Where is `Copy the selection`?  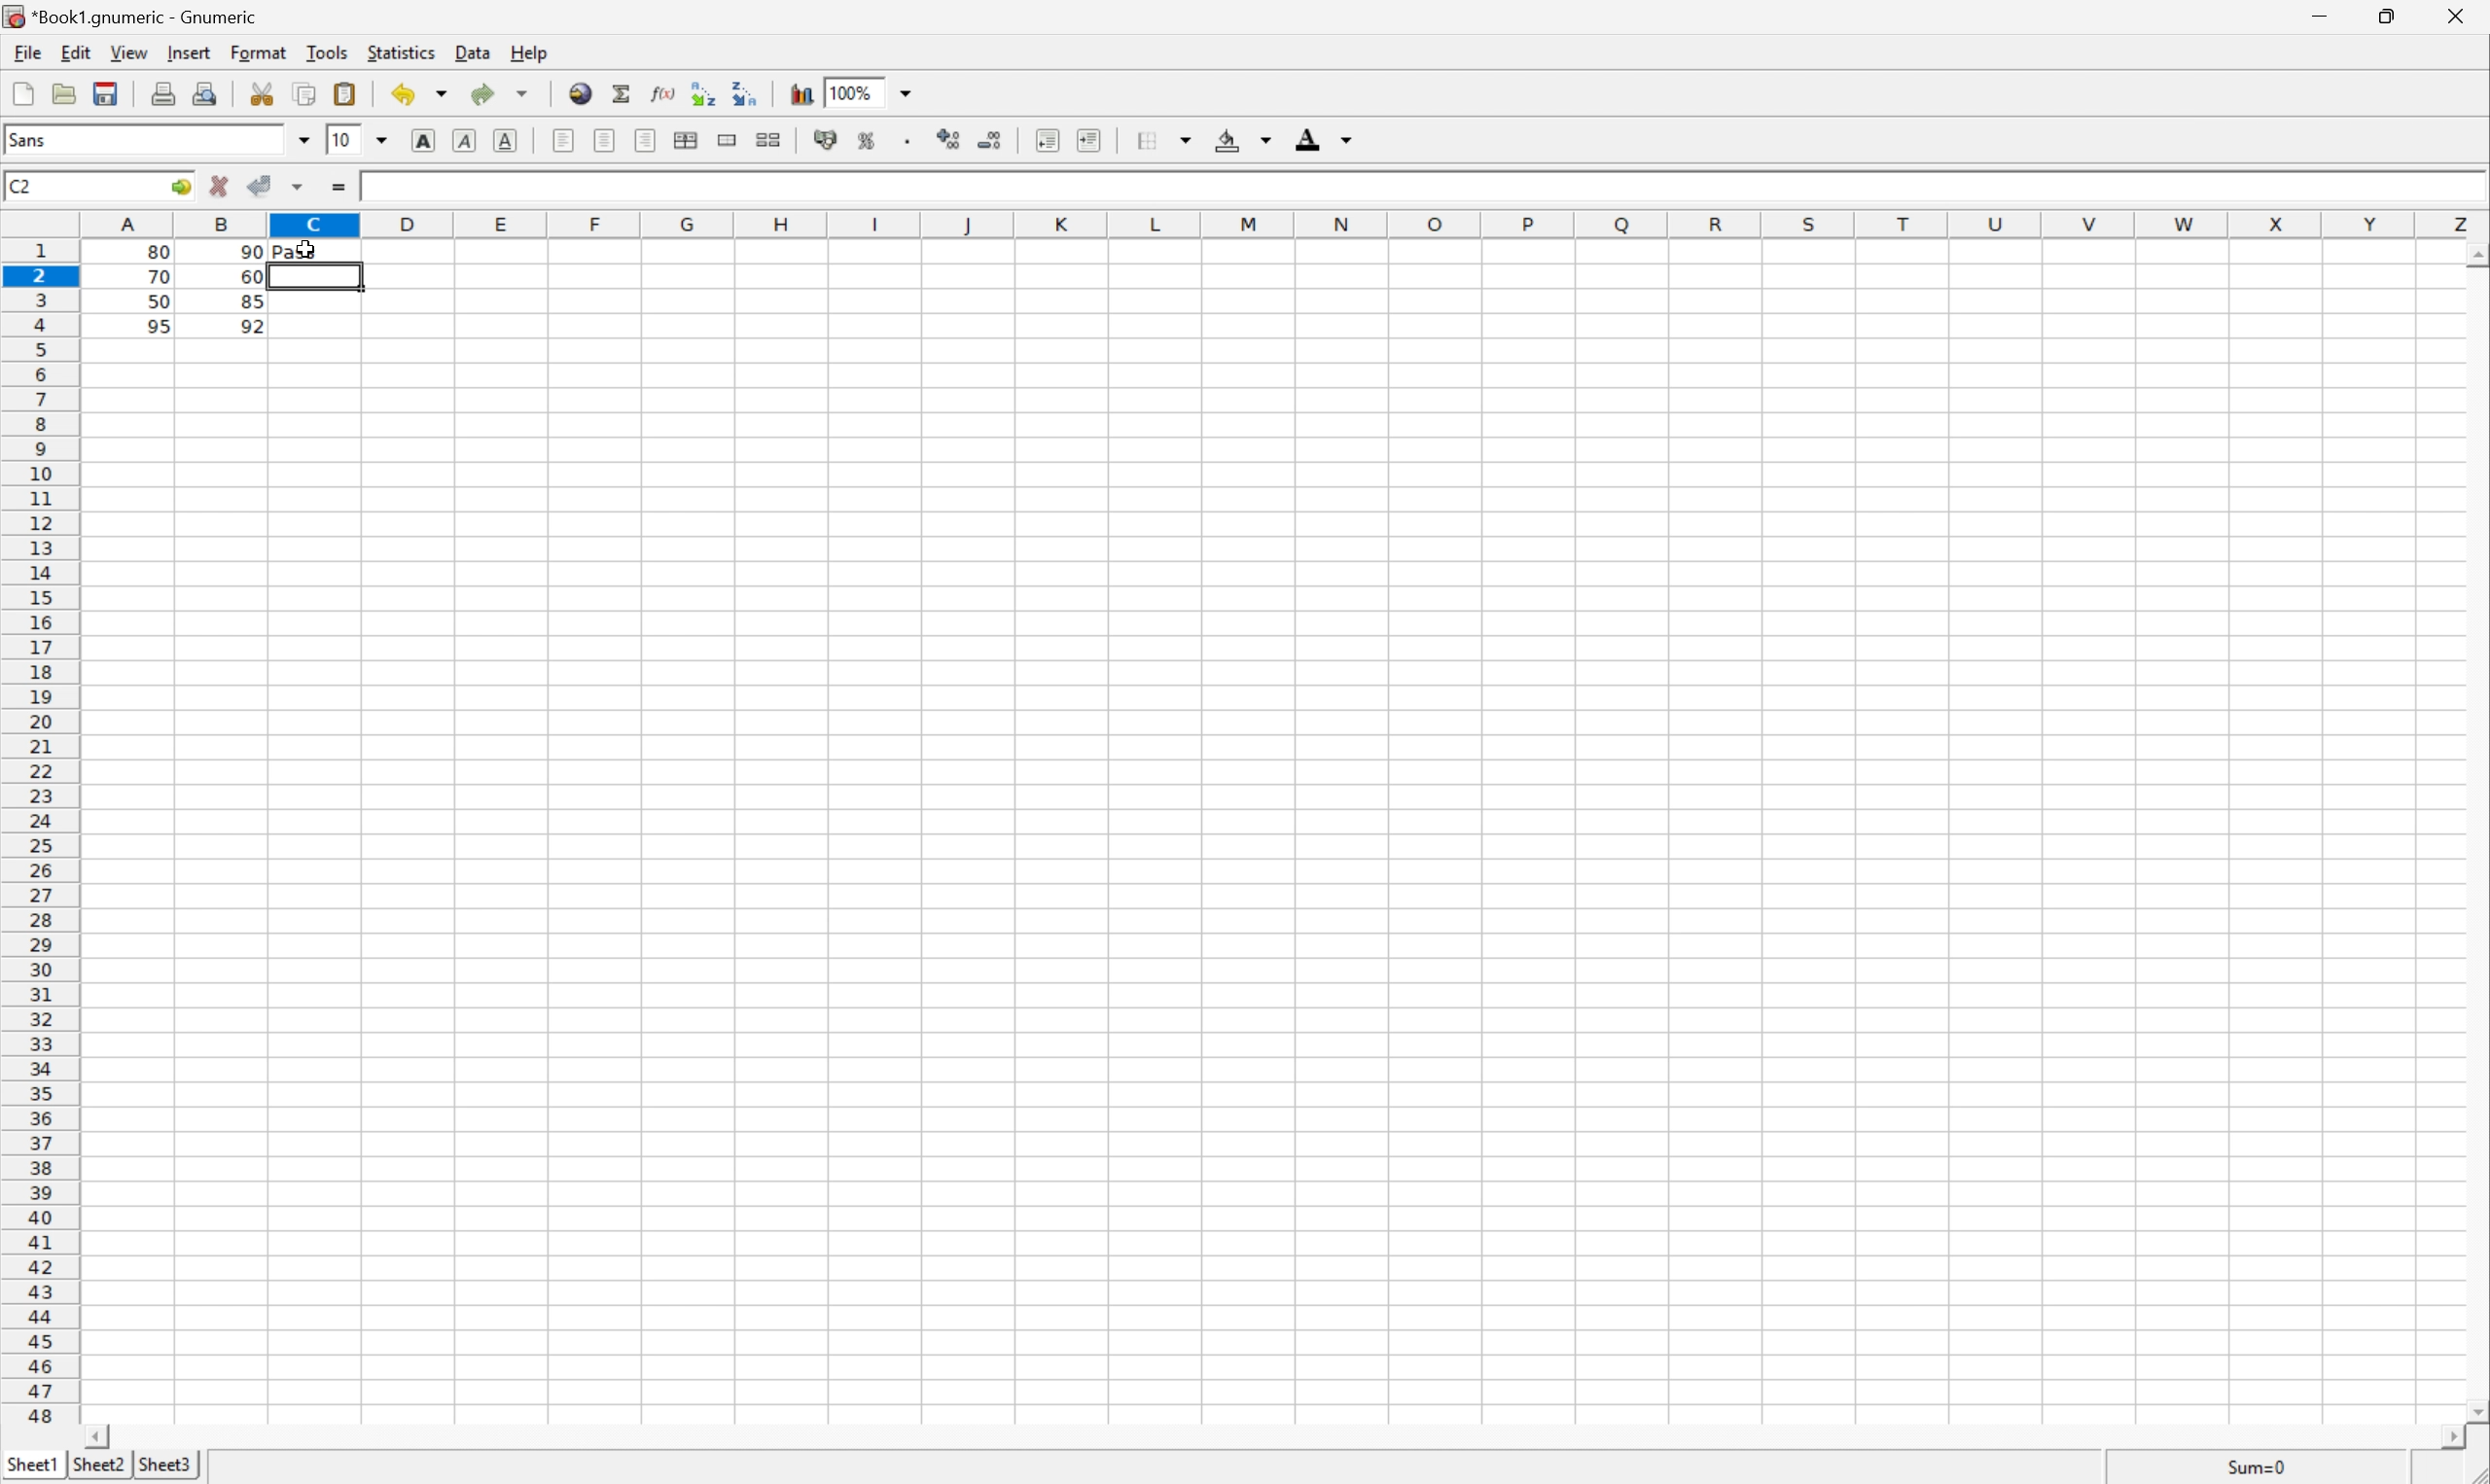 Copy the selection is located at coordinates (307, 92).